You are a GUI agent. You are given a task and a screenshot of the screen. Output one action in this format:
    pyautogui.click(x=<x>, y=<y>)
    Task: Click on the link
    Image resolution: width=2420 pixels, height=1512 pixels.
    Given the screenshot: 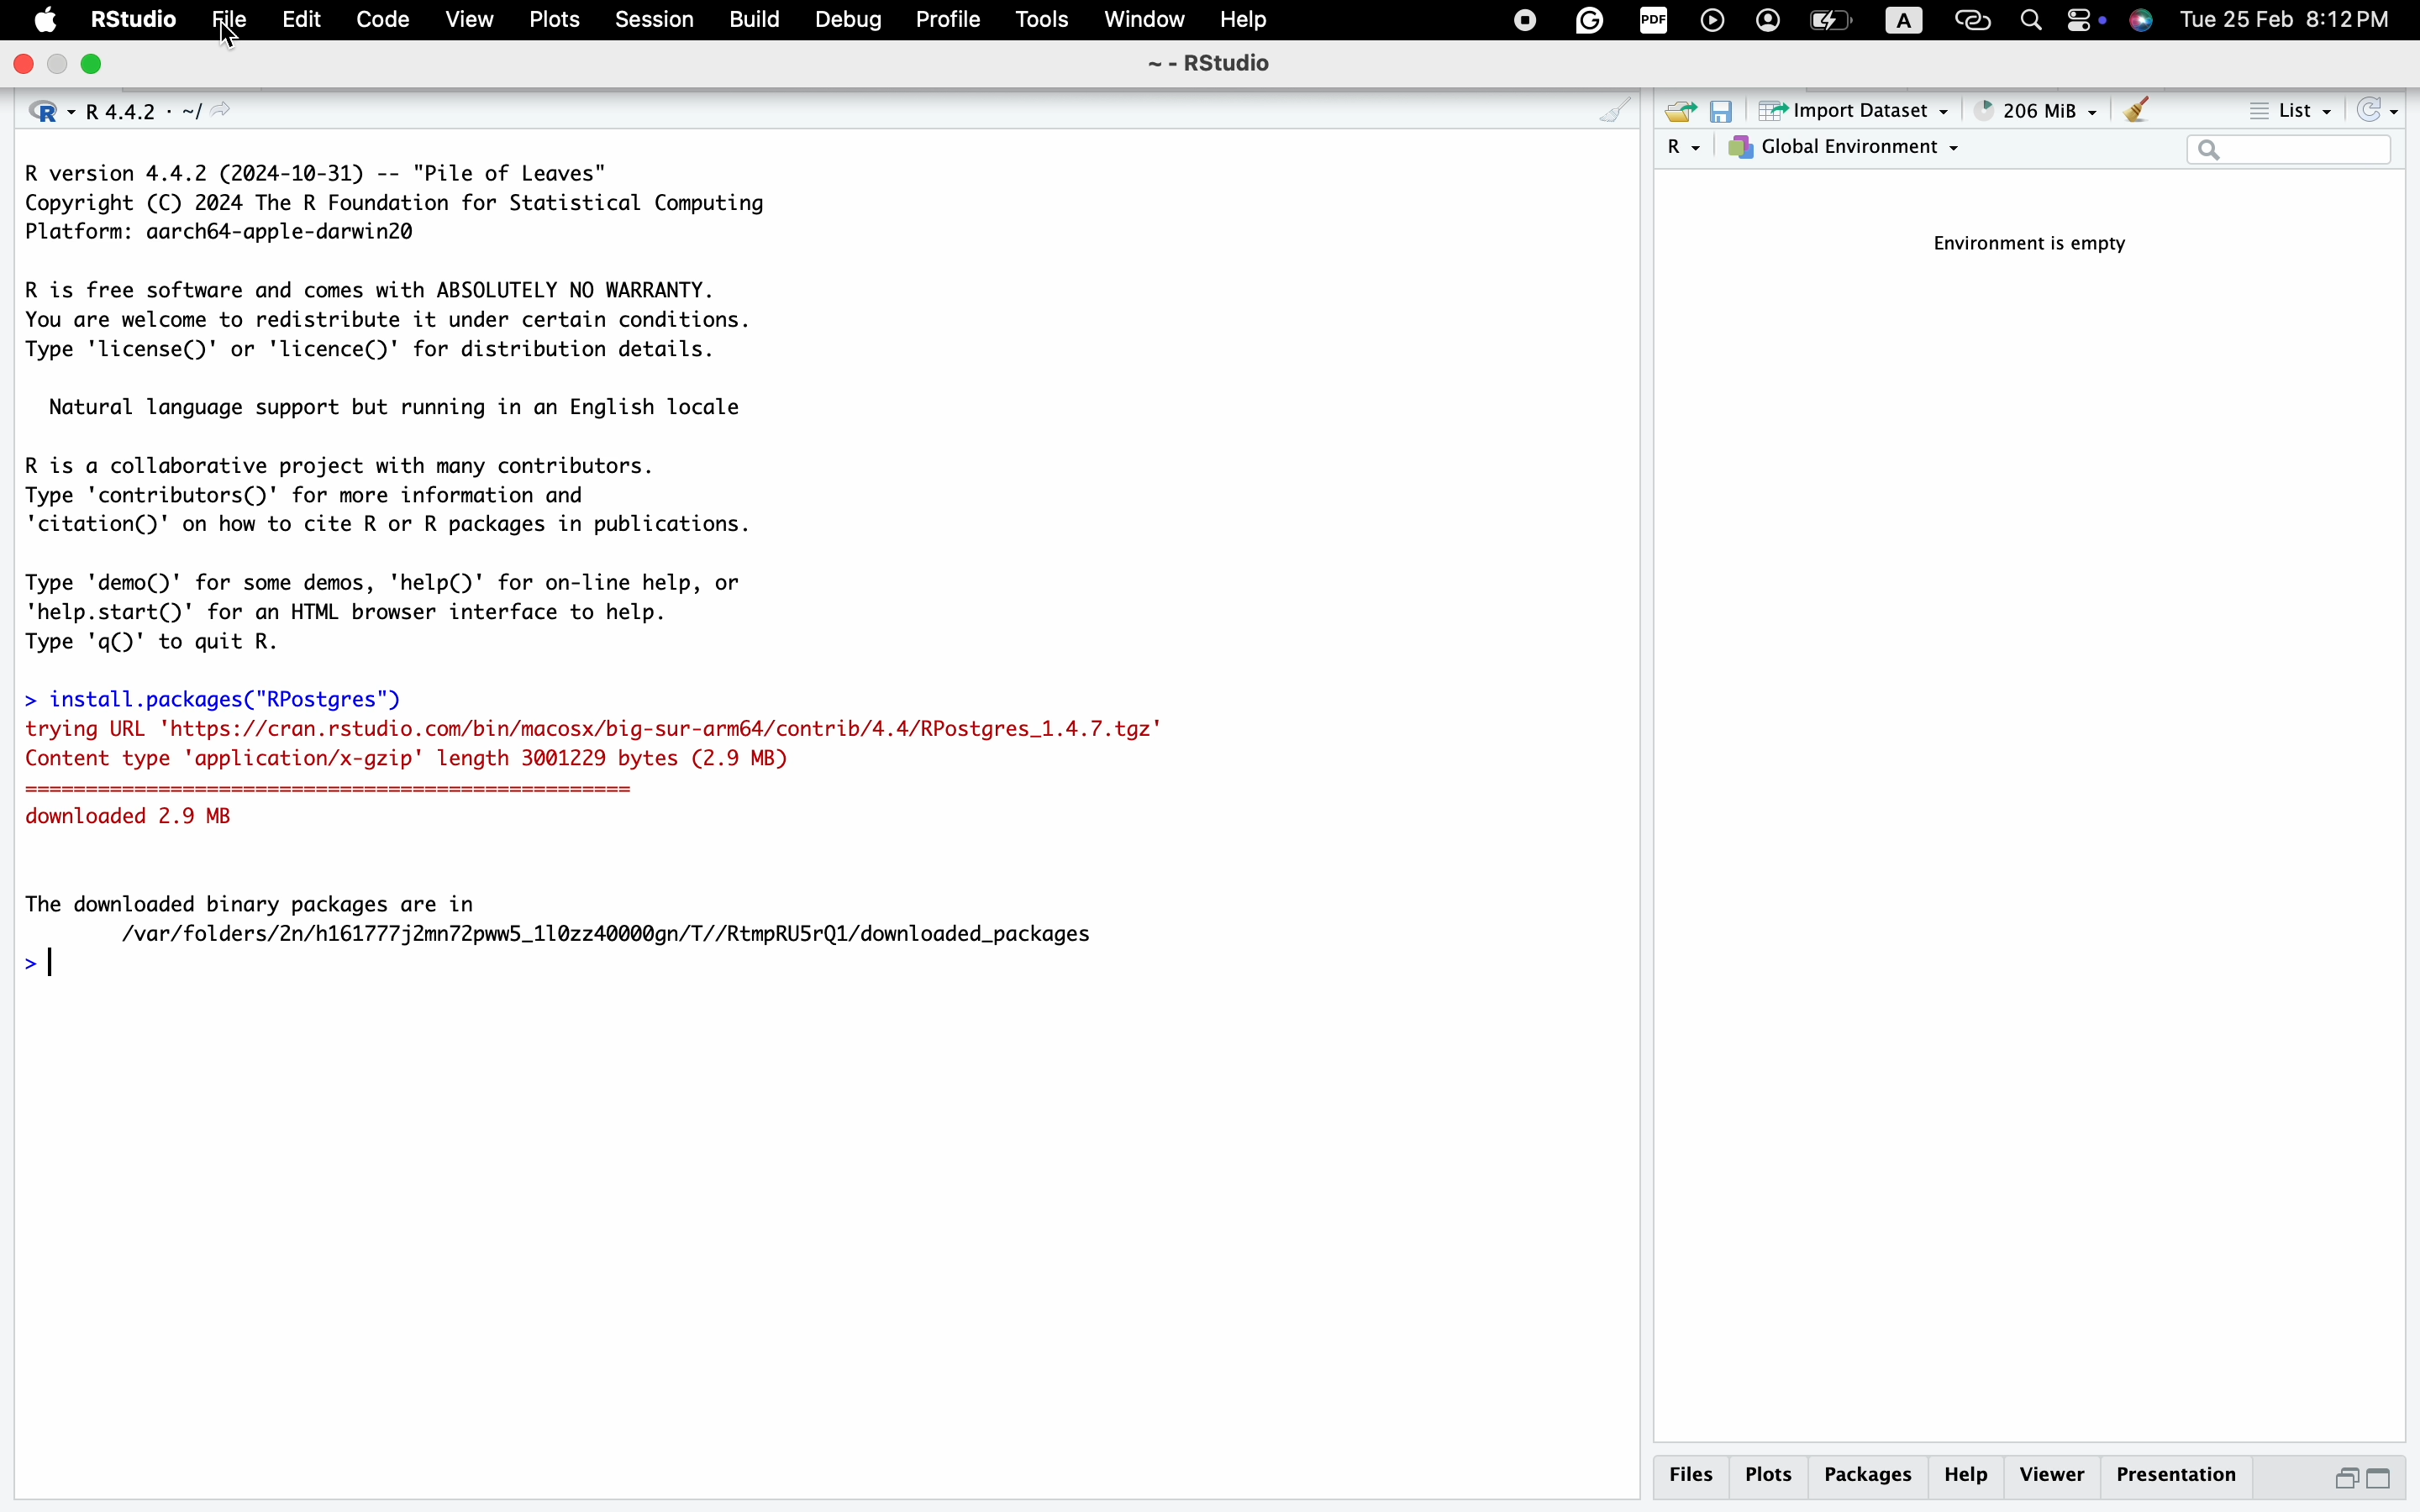 What is the action you would take?
    pyautogui.click(x=1974, y=19)
    